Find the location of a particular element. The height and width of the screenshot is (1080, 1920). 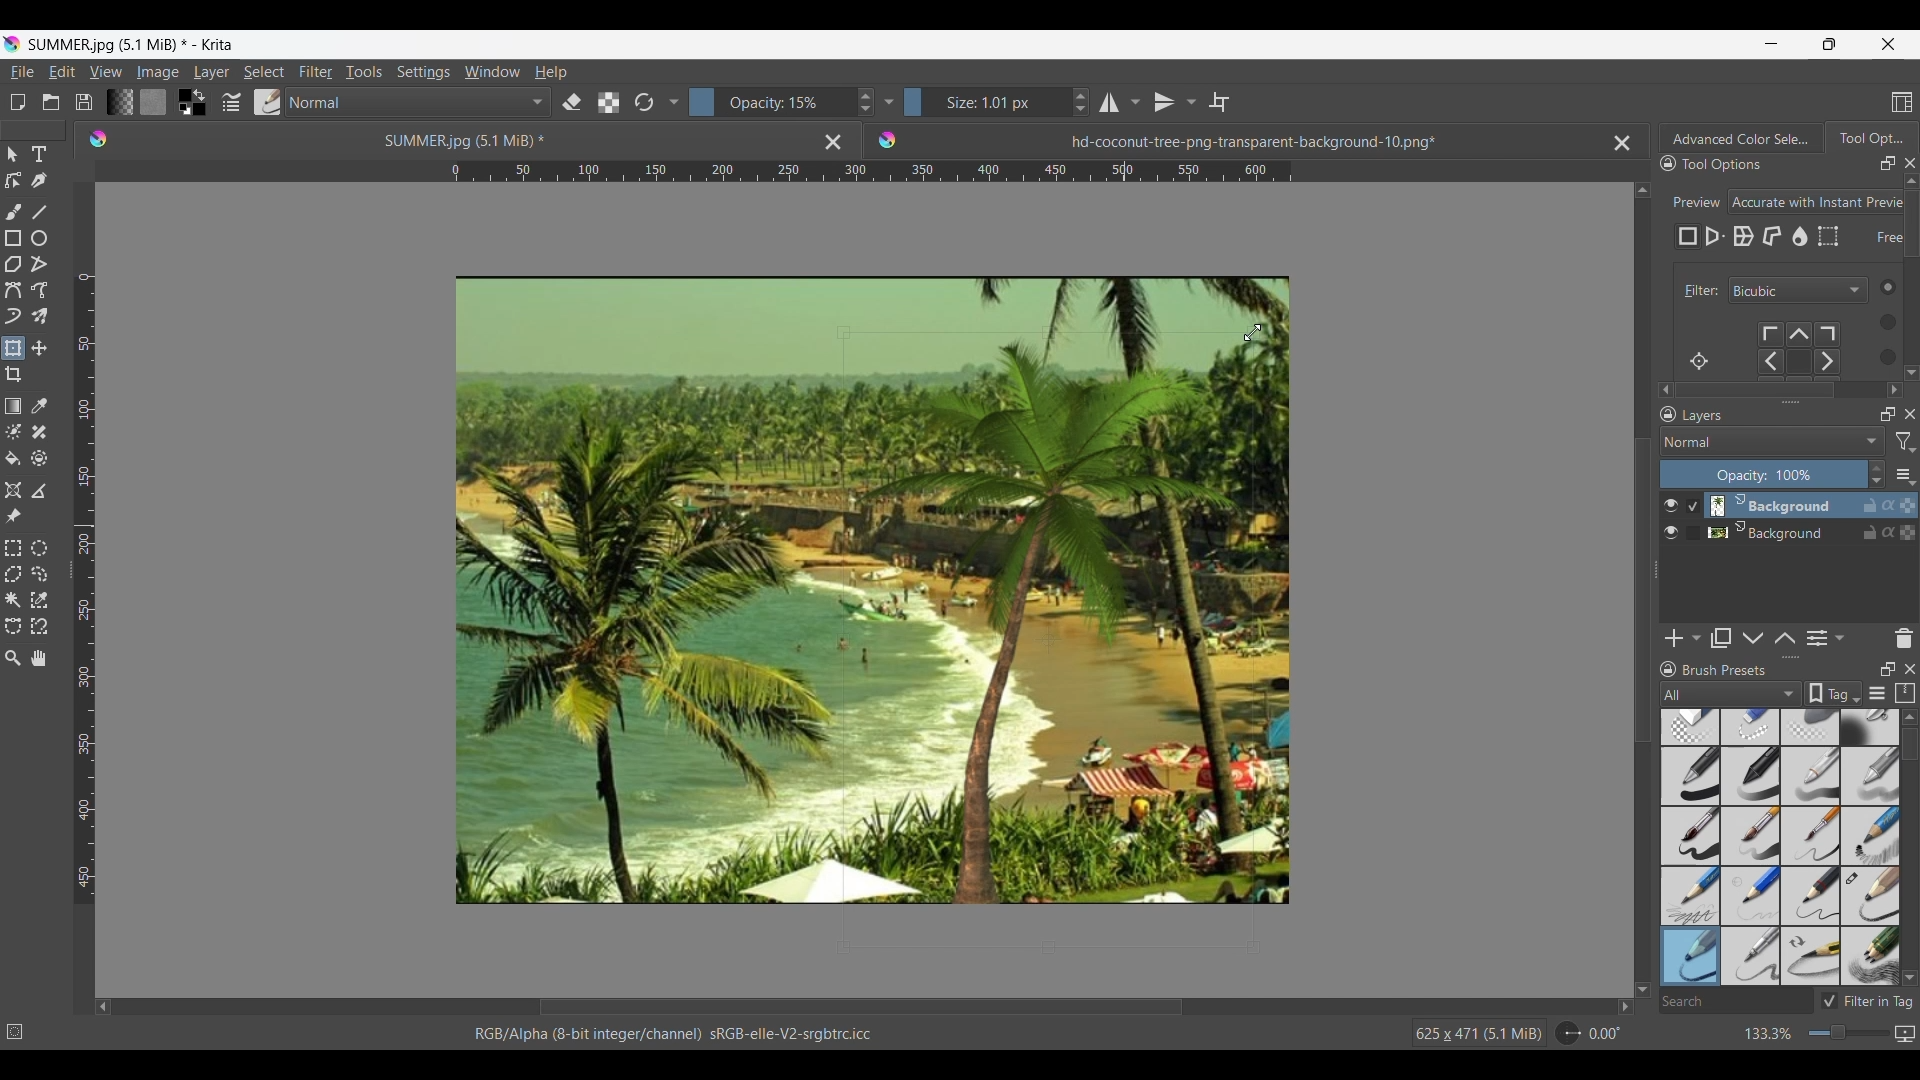

Measure the distance between two points is located at coordinates (39, 490).